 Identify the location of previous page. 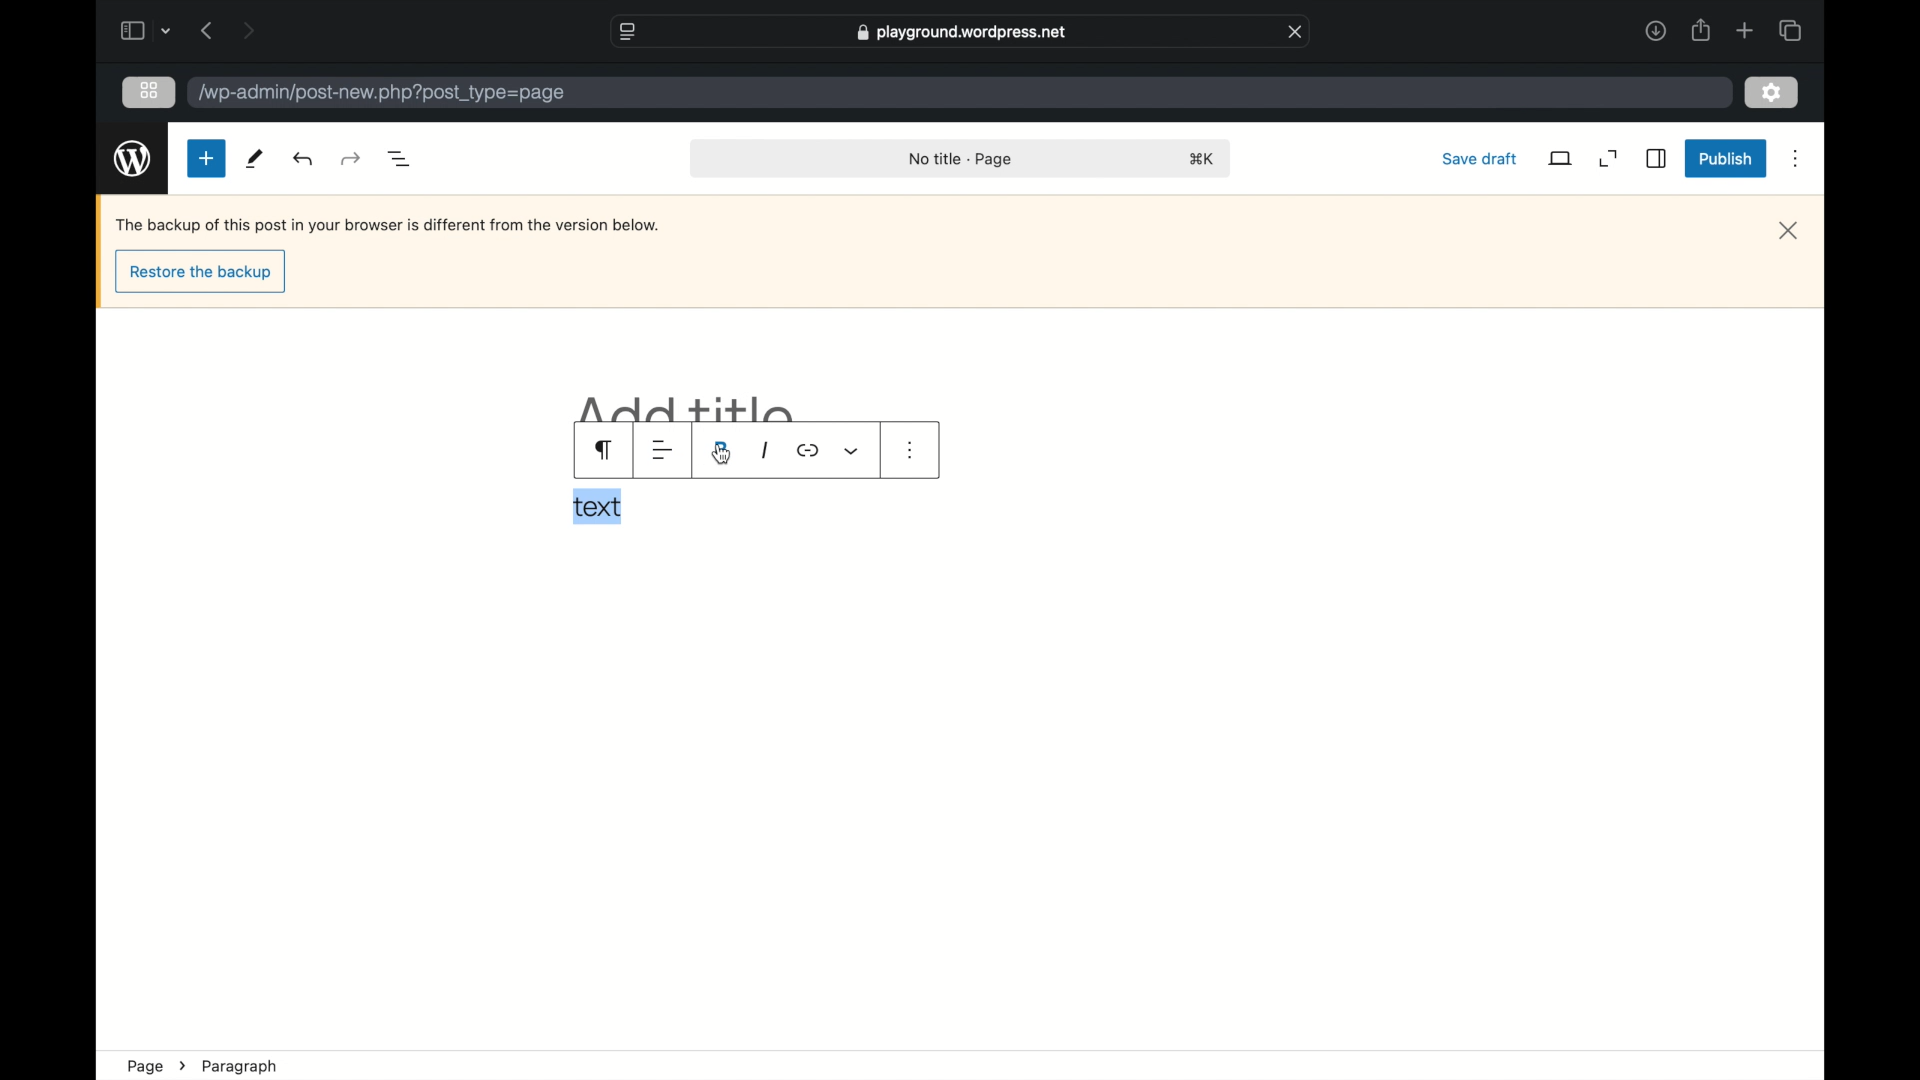
(206, 30).